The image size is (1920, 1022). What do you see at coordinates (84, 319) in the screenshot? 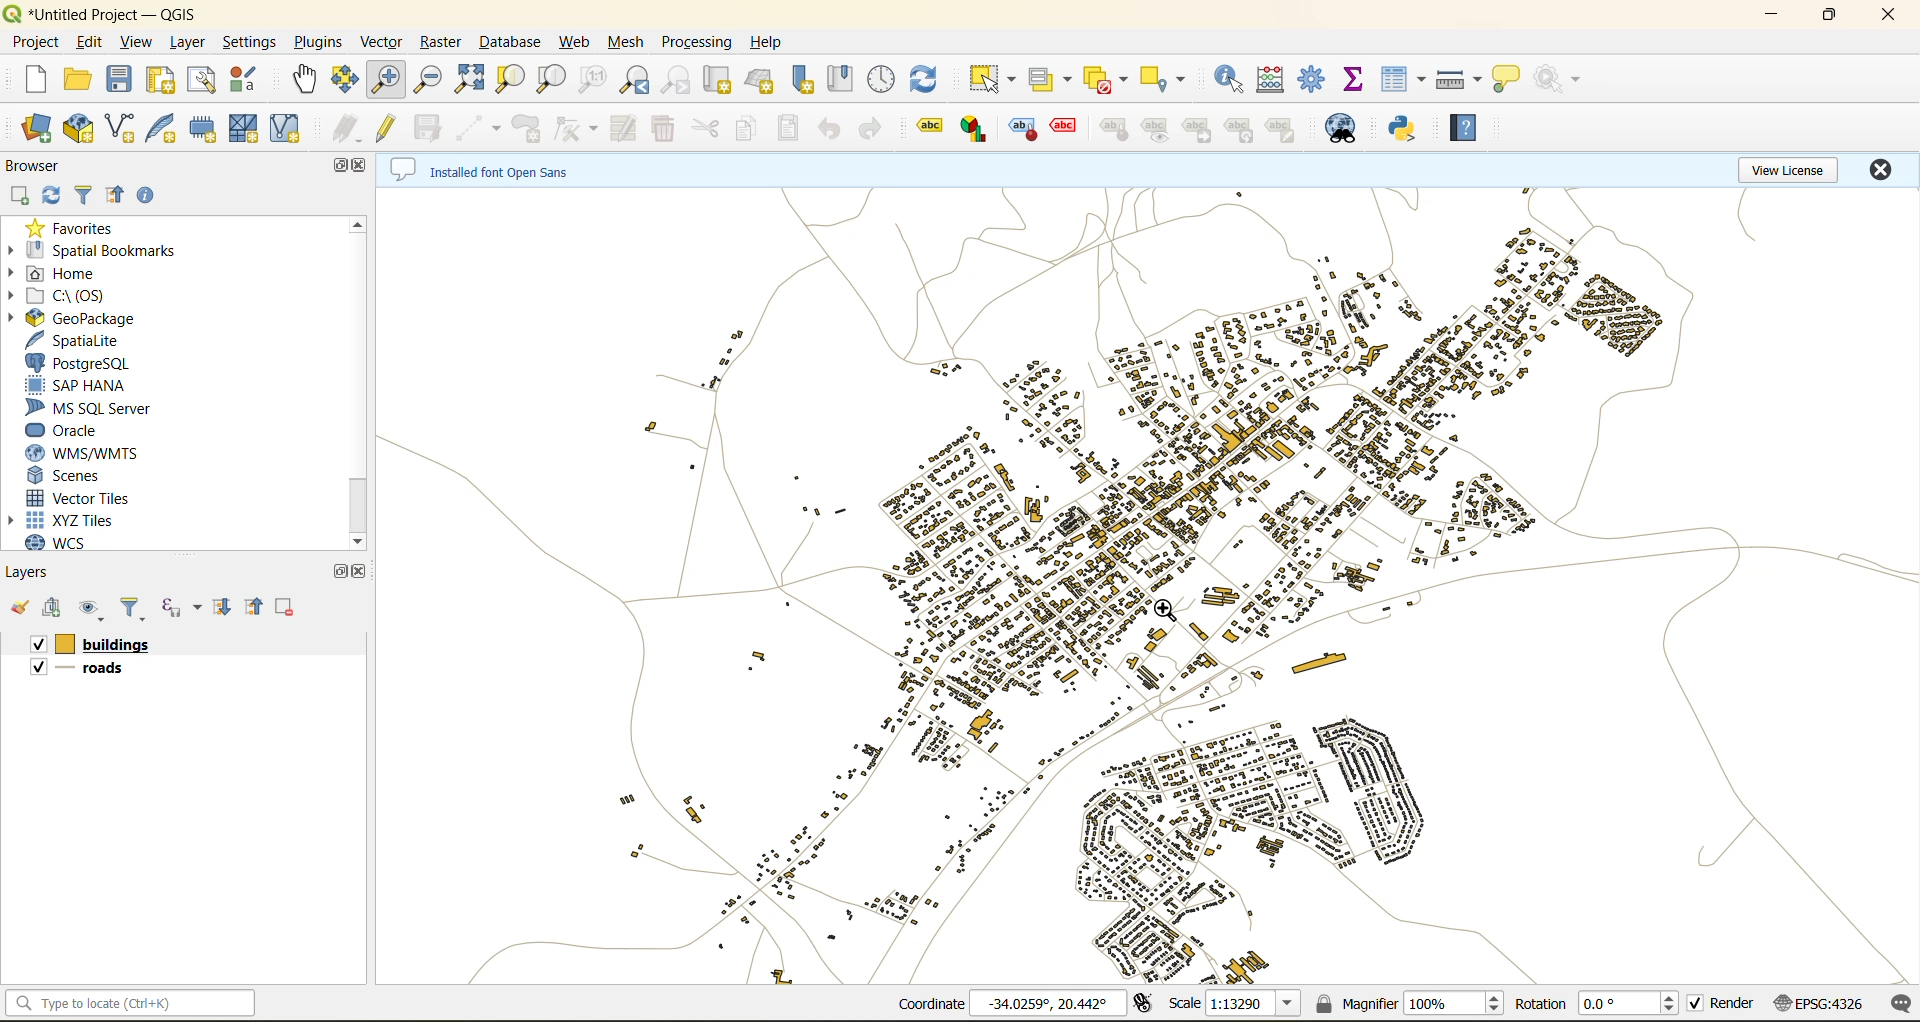
I see `geopackage` at bounding box center [84, 319].